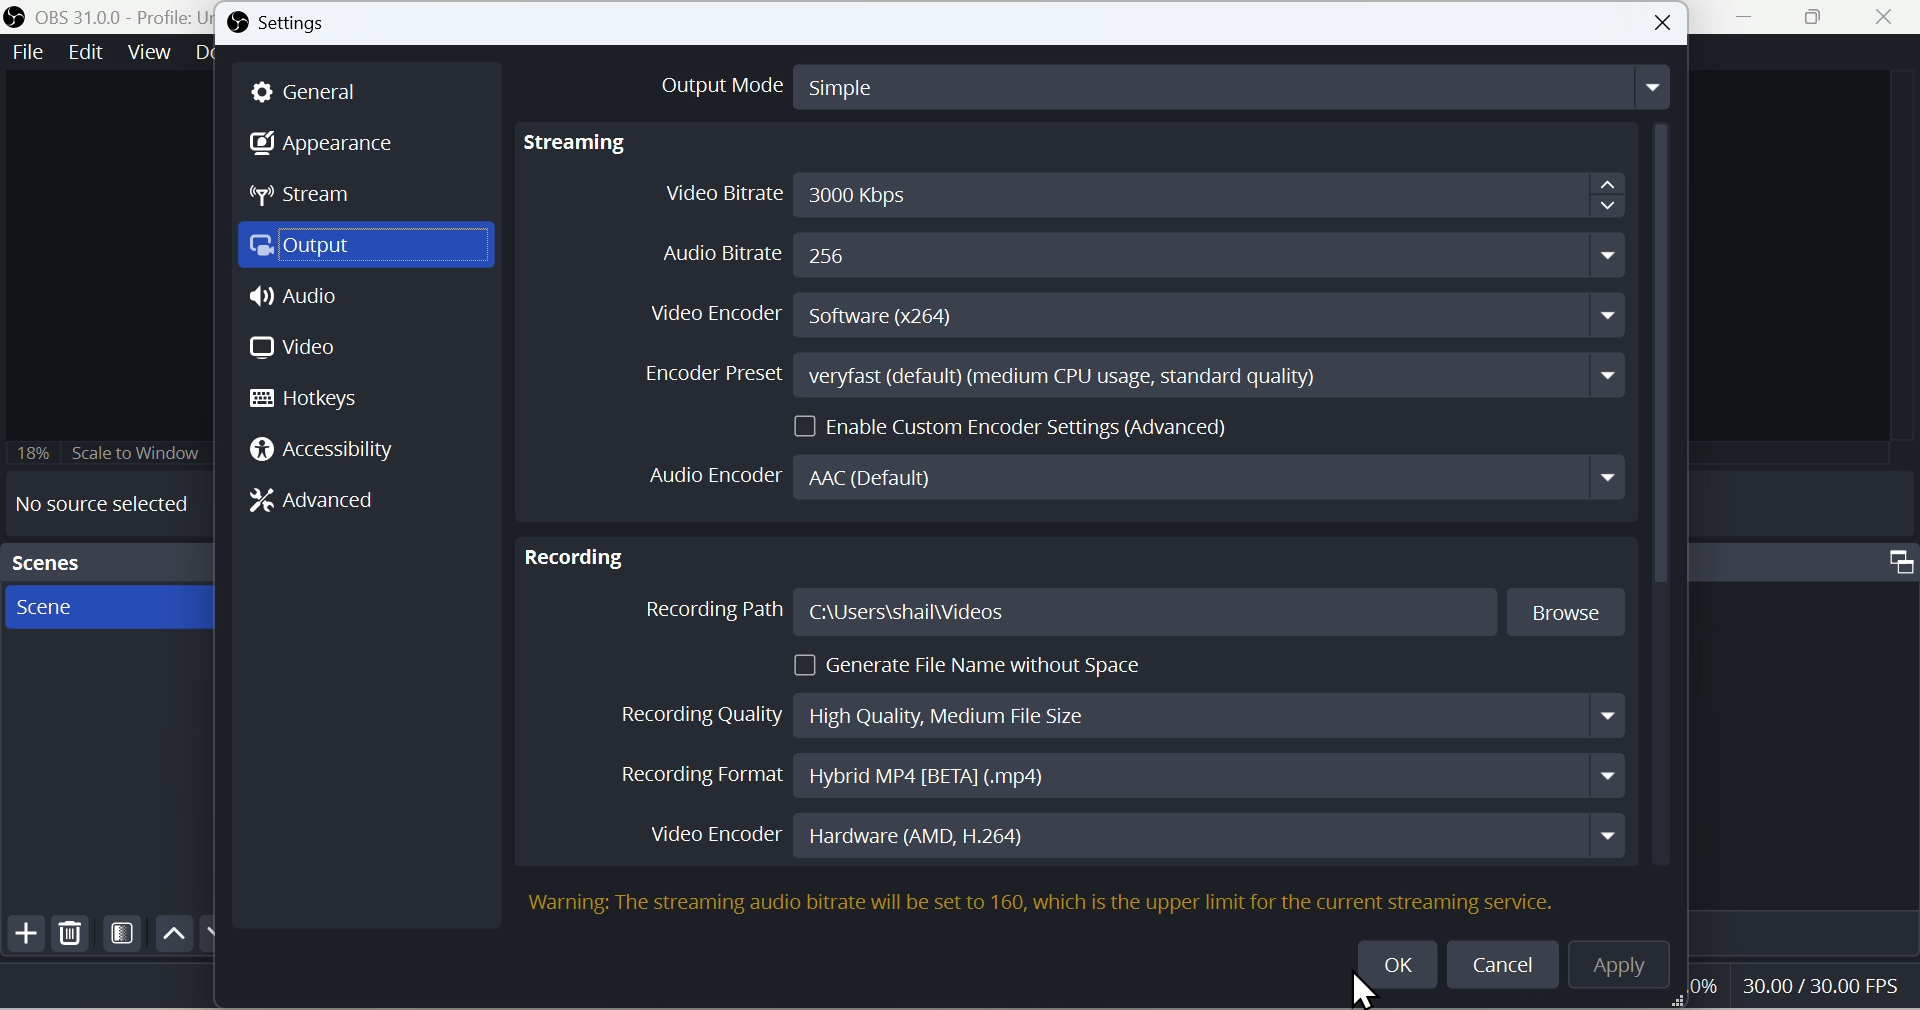 This screenshot has width=1920, height=1010. Describe the element at coordinates (1665, 23) in the screenshot. I see `` at that location.